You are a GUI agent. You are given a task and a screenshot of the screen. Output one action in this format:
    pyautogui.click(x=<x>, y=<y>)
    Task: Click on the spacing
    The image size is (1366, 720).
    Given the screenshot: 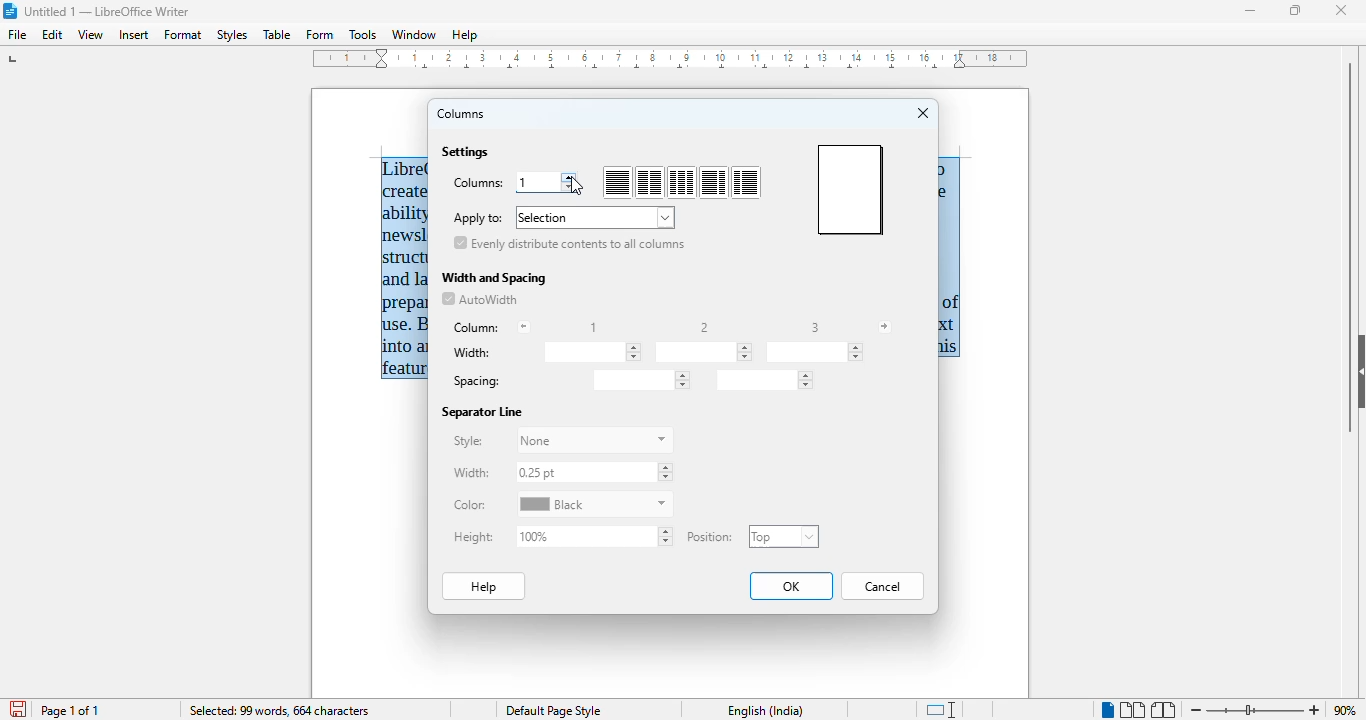 What is the action you would take?
    pyautogui.click(x=640, y=380)
    